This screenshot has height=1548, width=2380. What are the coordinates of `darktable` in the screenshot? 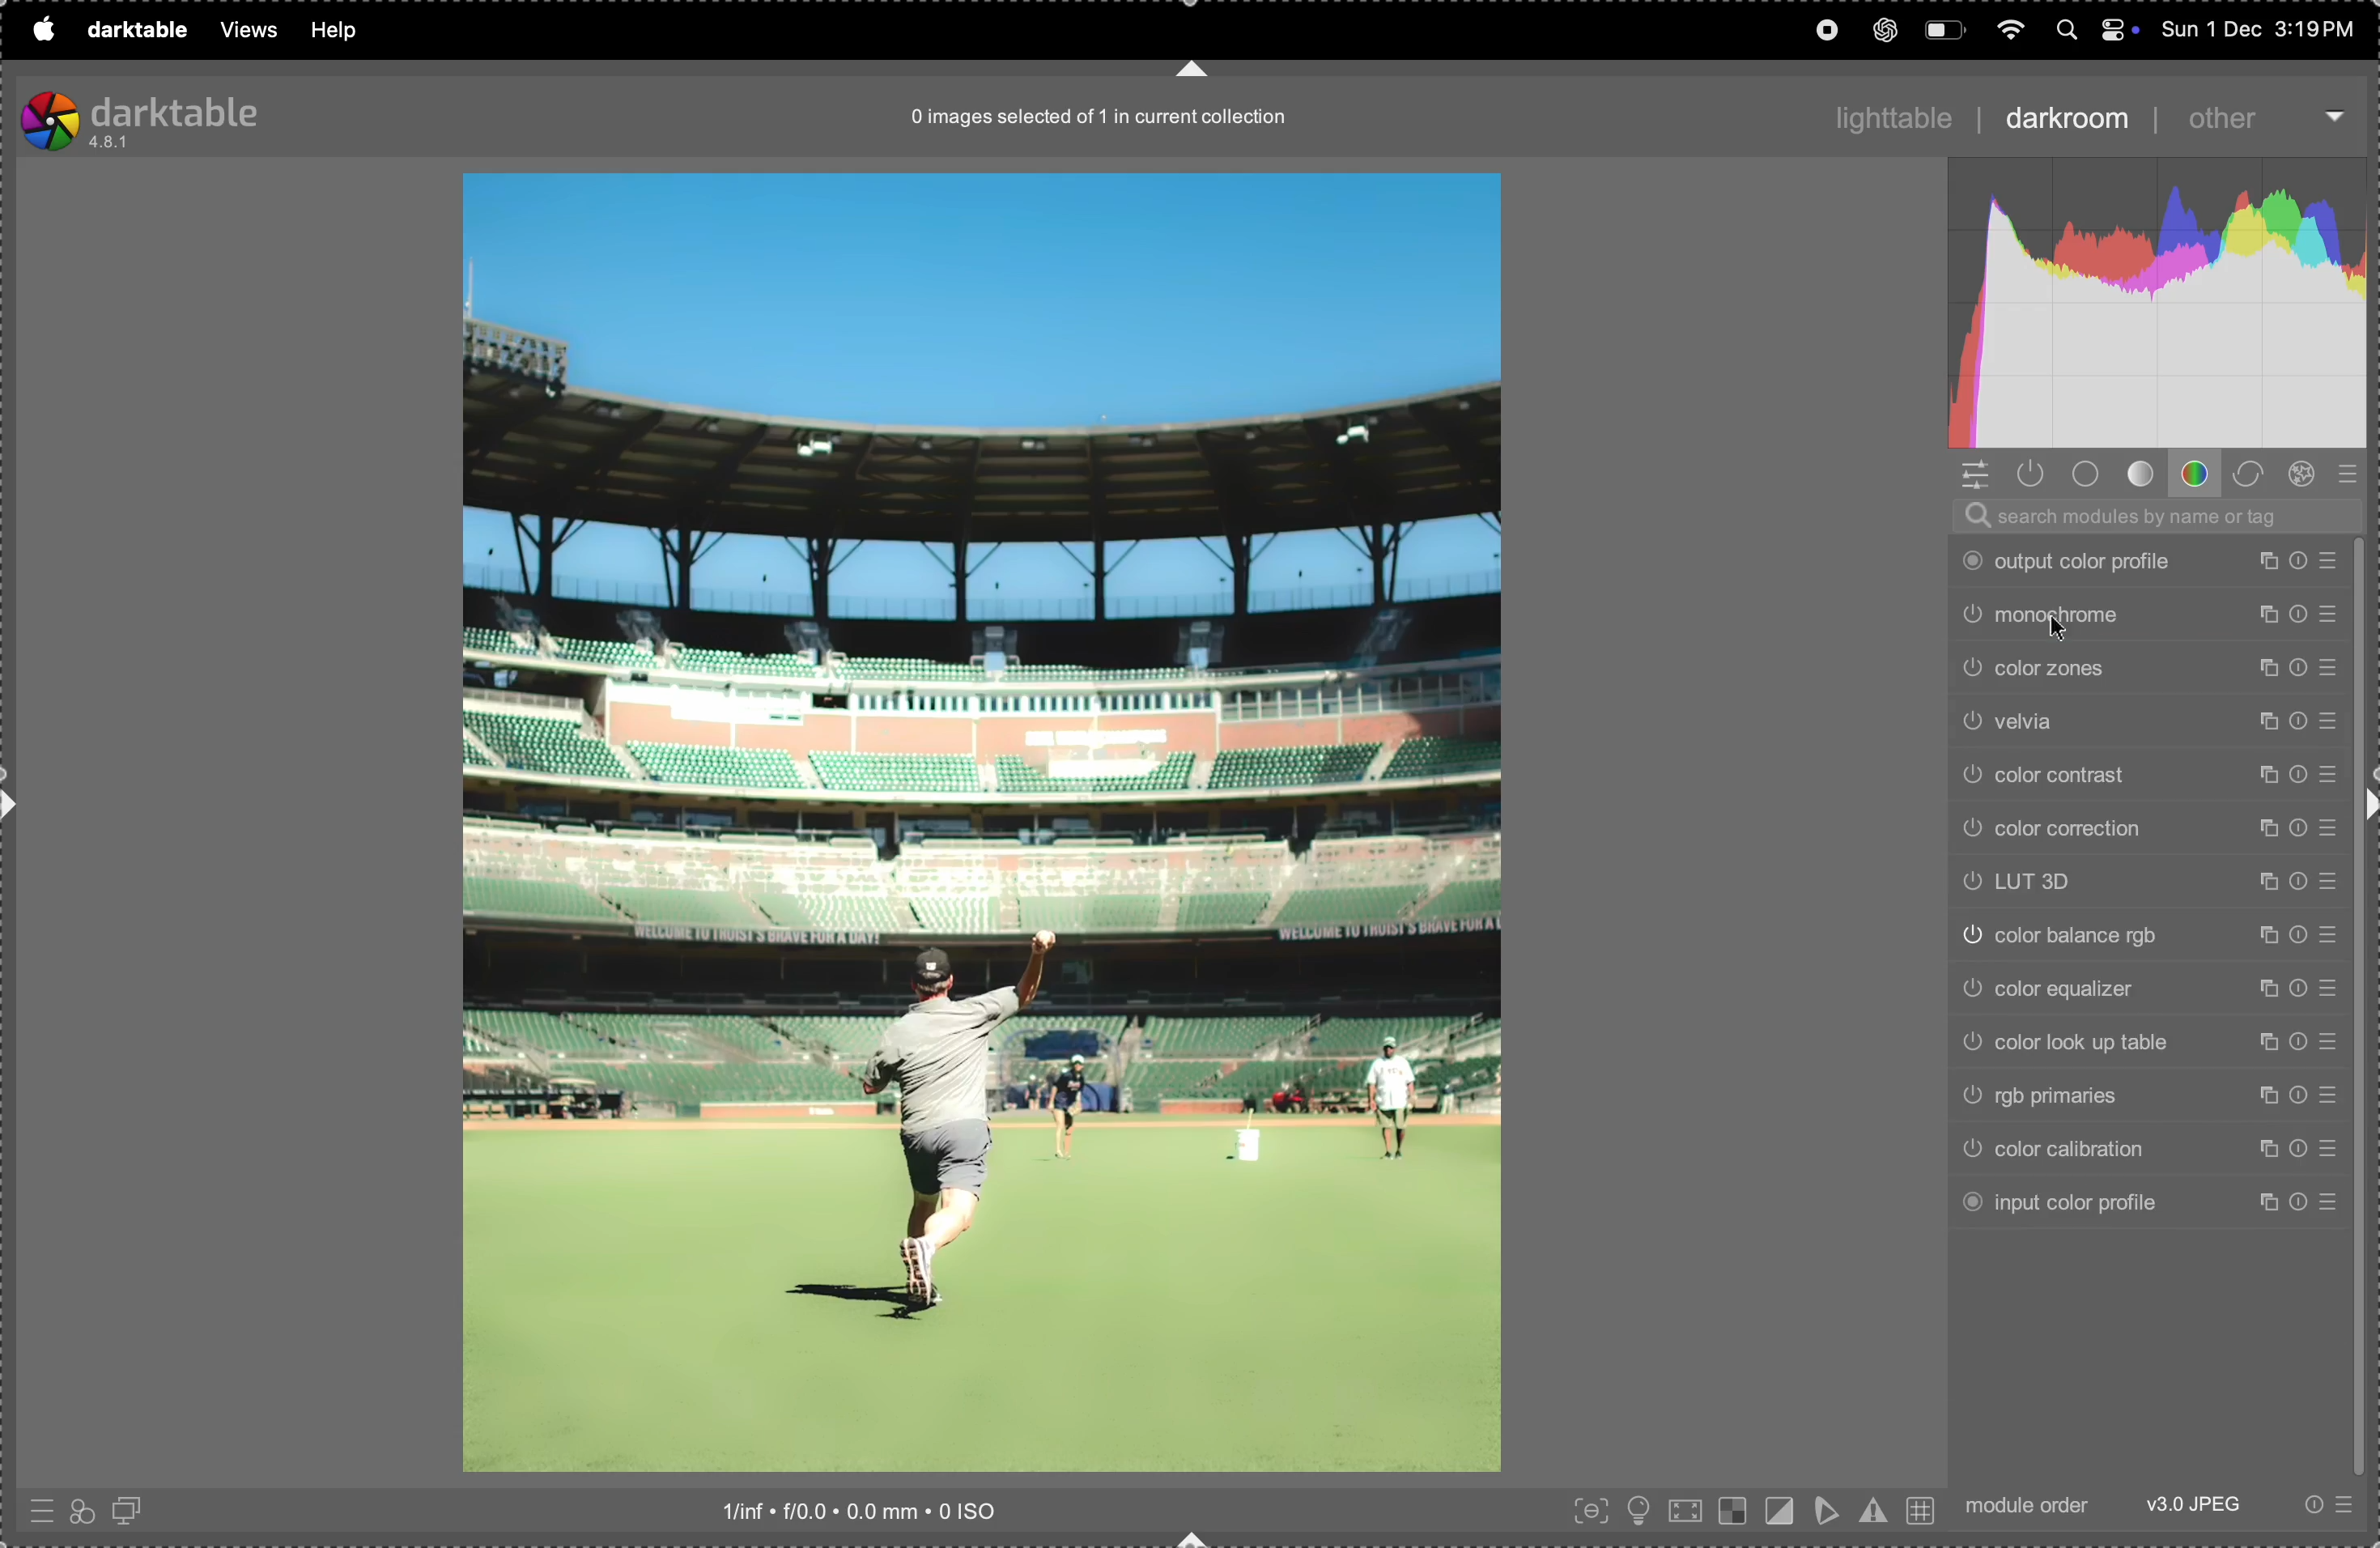 It's located at (142, 115).